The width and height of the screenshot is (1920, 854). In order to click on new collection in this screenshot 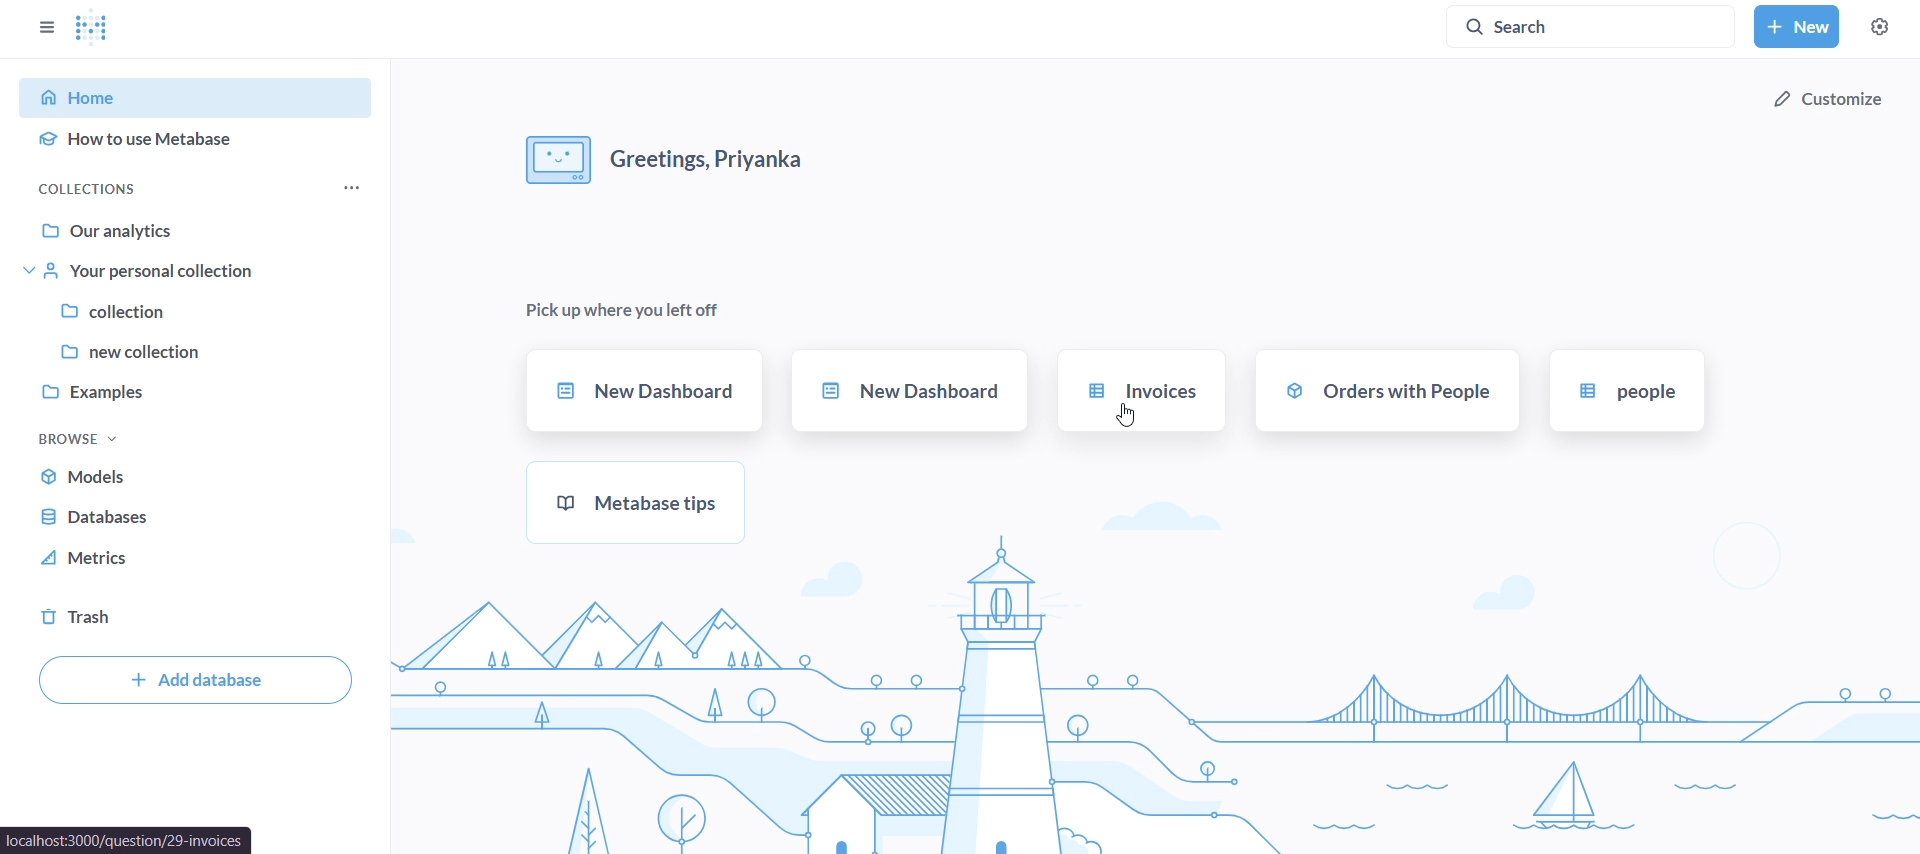, I will do `click(198, 351)`.